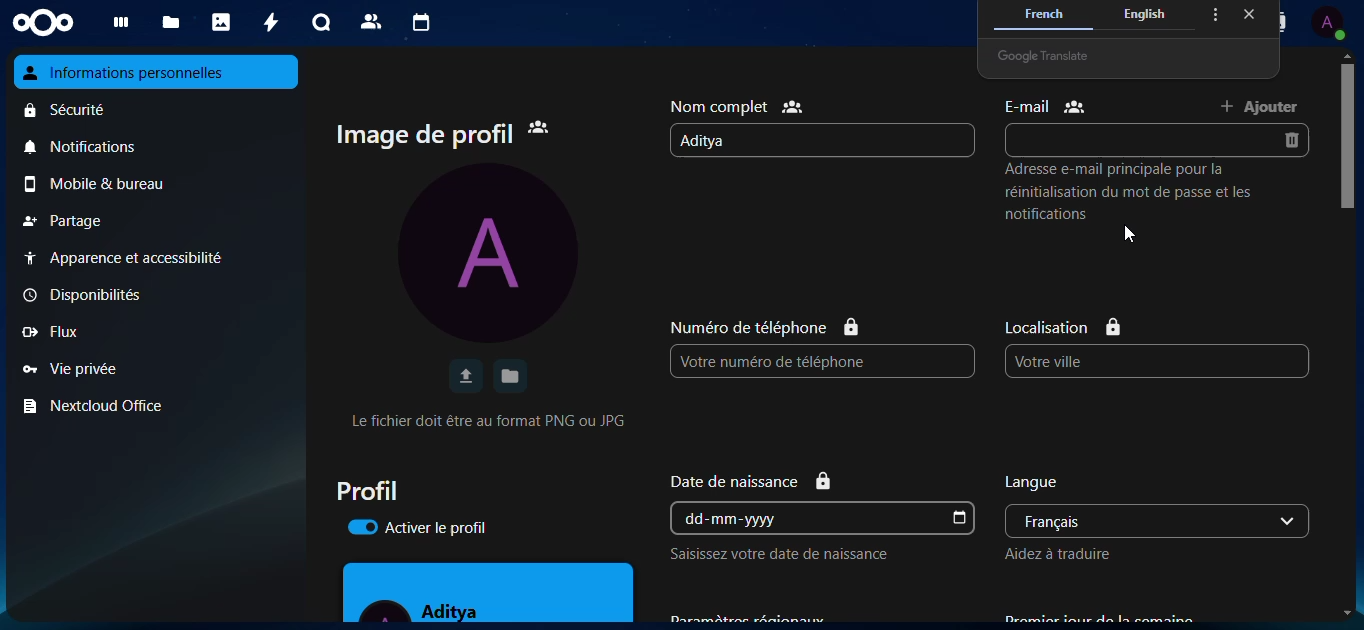  Describe the element at coordinates (1275, 24) in the screenshot. I see `contact` at that location.